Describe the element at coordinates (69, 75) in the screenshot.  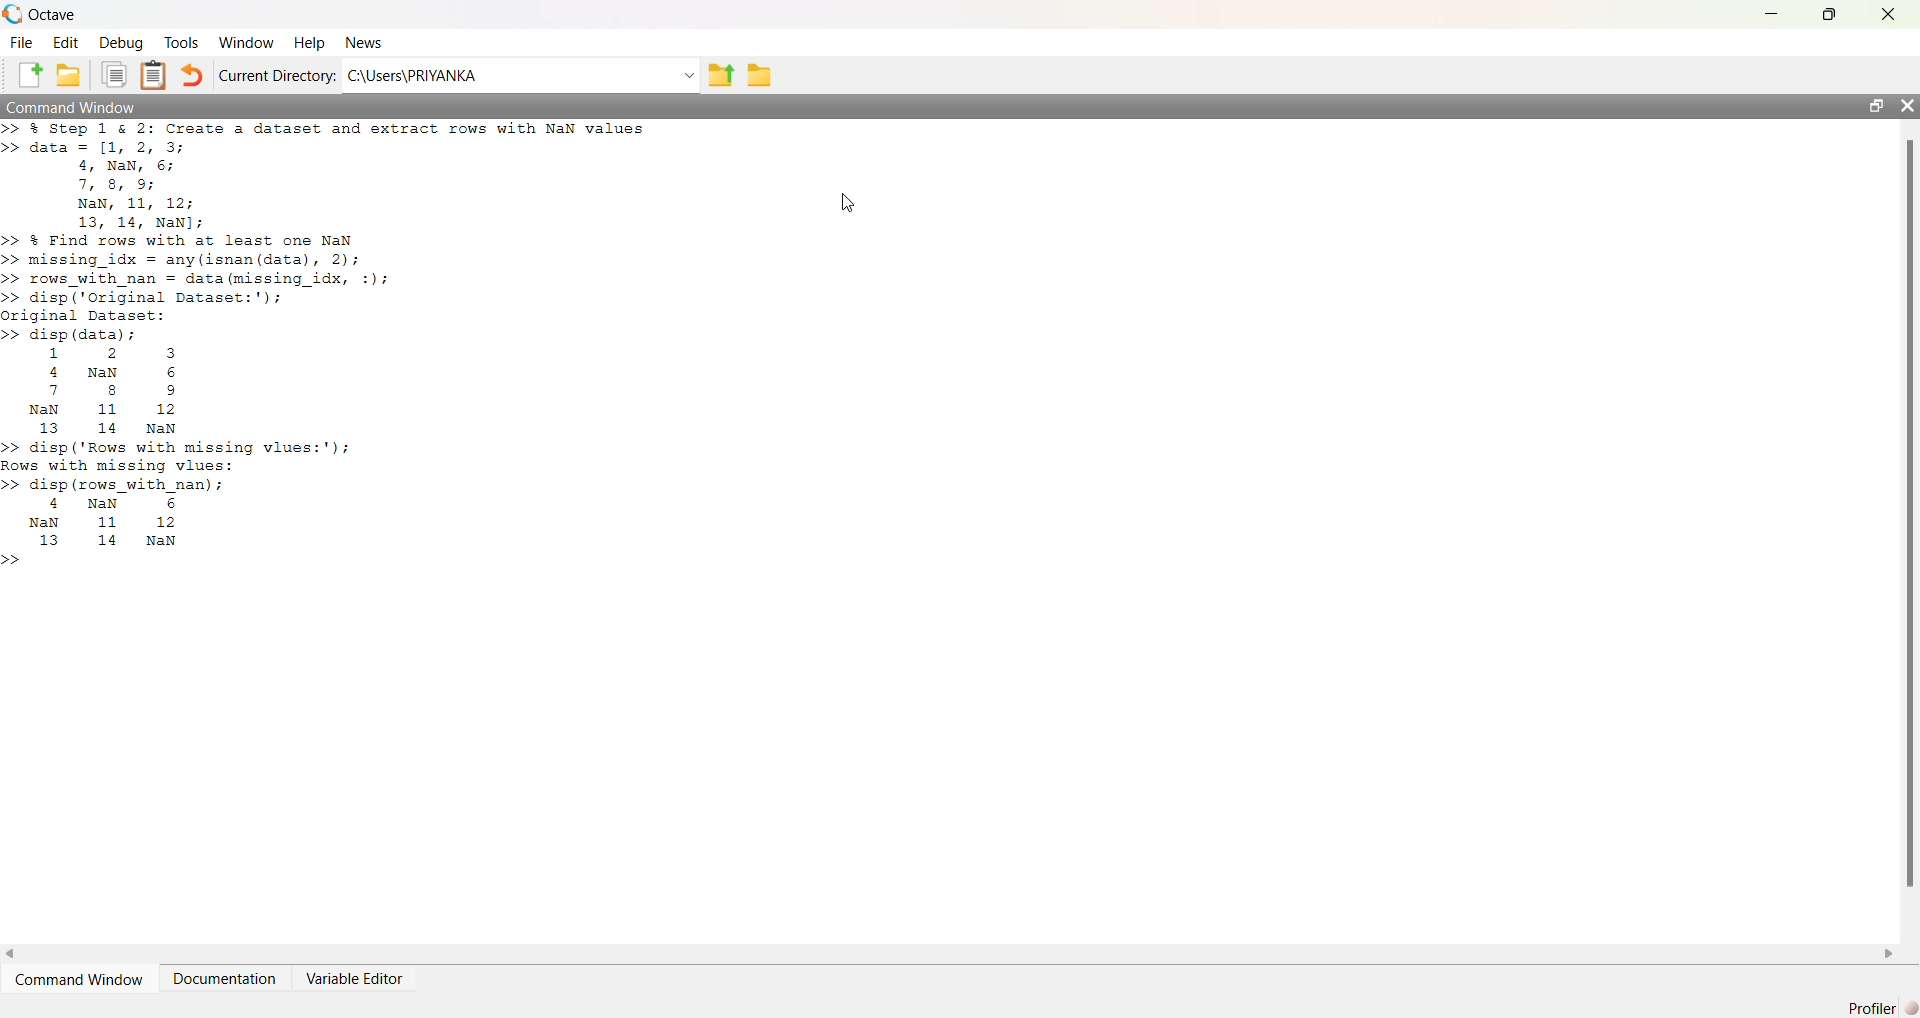
I see `New Folder` at that location.